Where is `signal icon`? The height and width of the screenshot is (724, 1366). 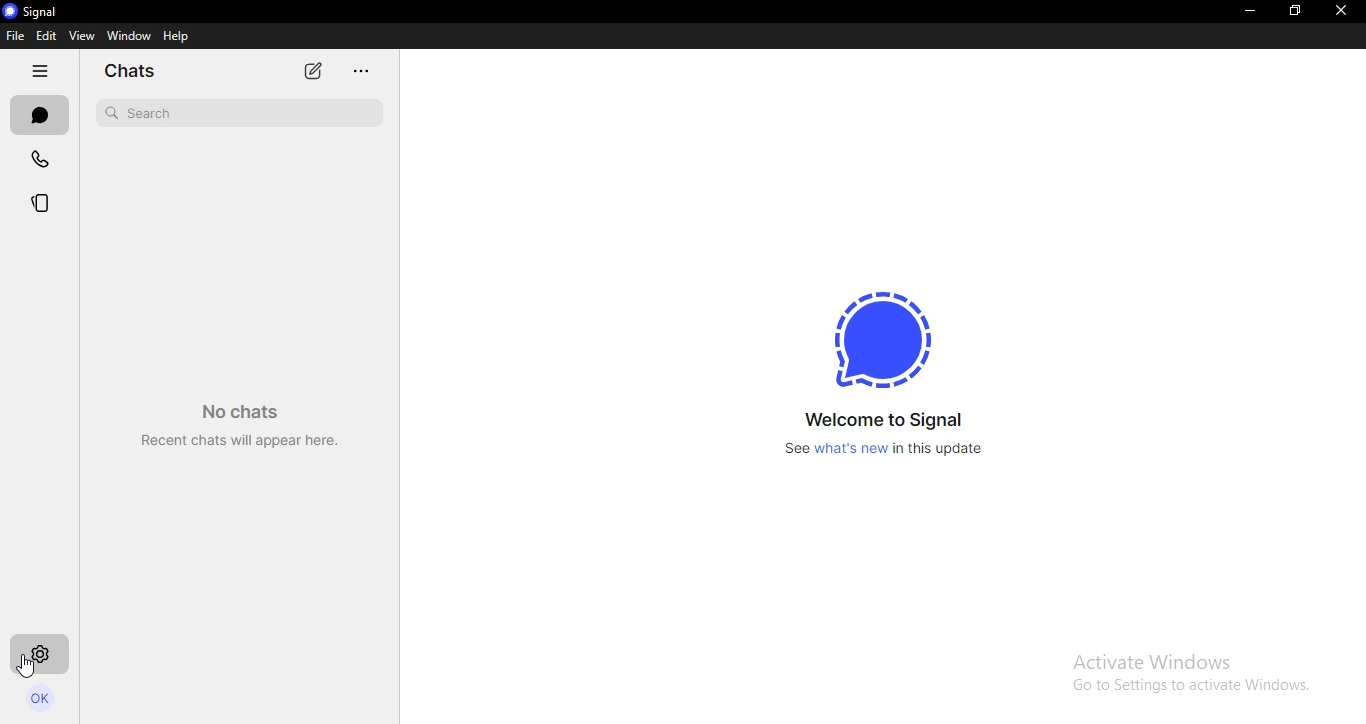
signal icon is located at coordinates (888, 338).